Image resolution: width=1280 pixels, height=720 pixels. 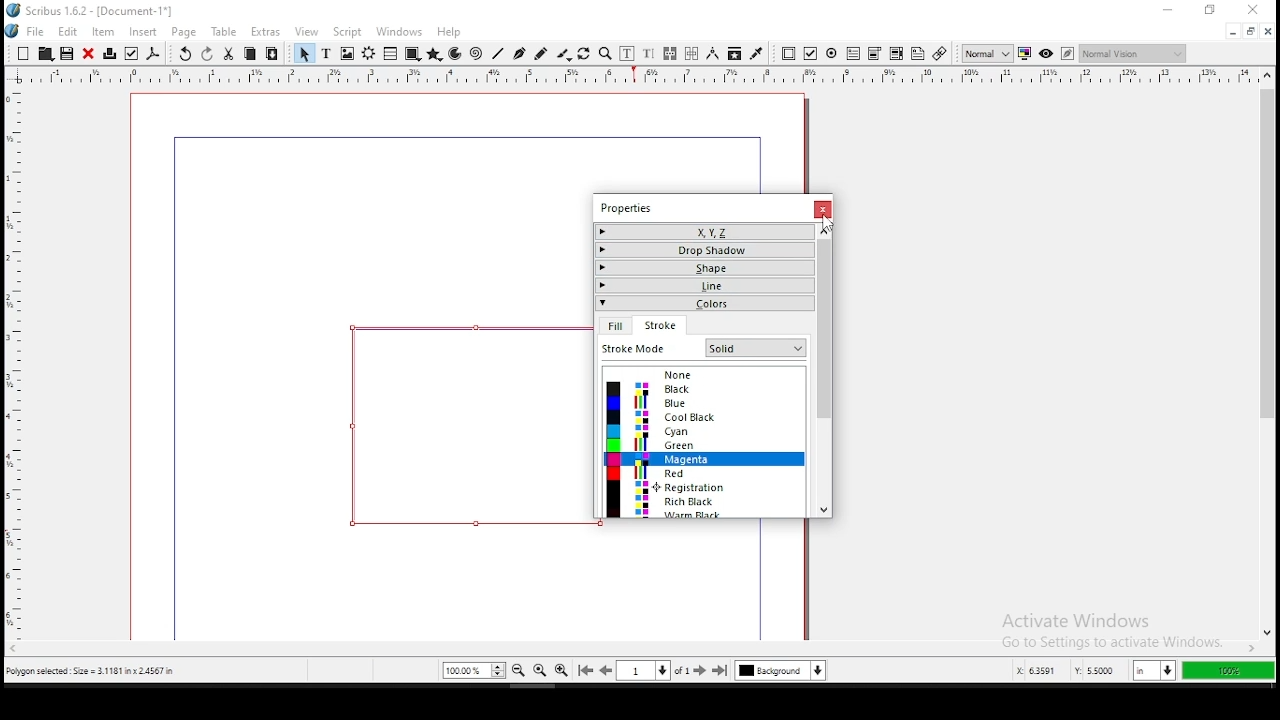 What do you see at coordinates (650, 348) in the screenshot?
I see `fit mode` at bounding box center [650, 348].